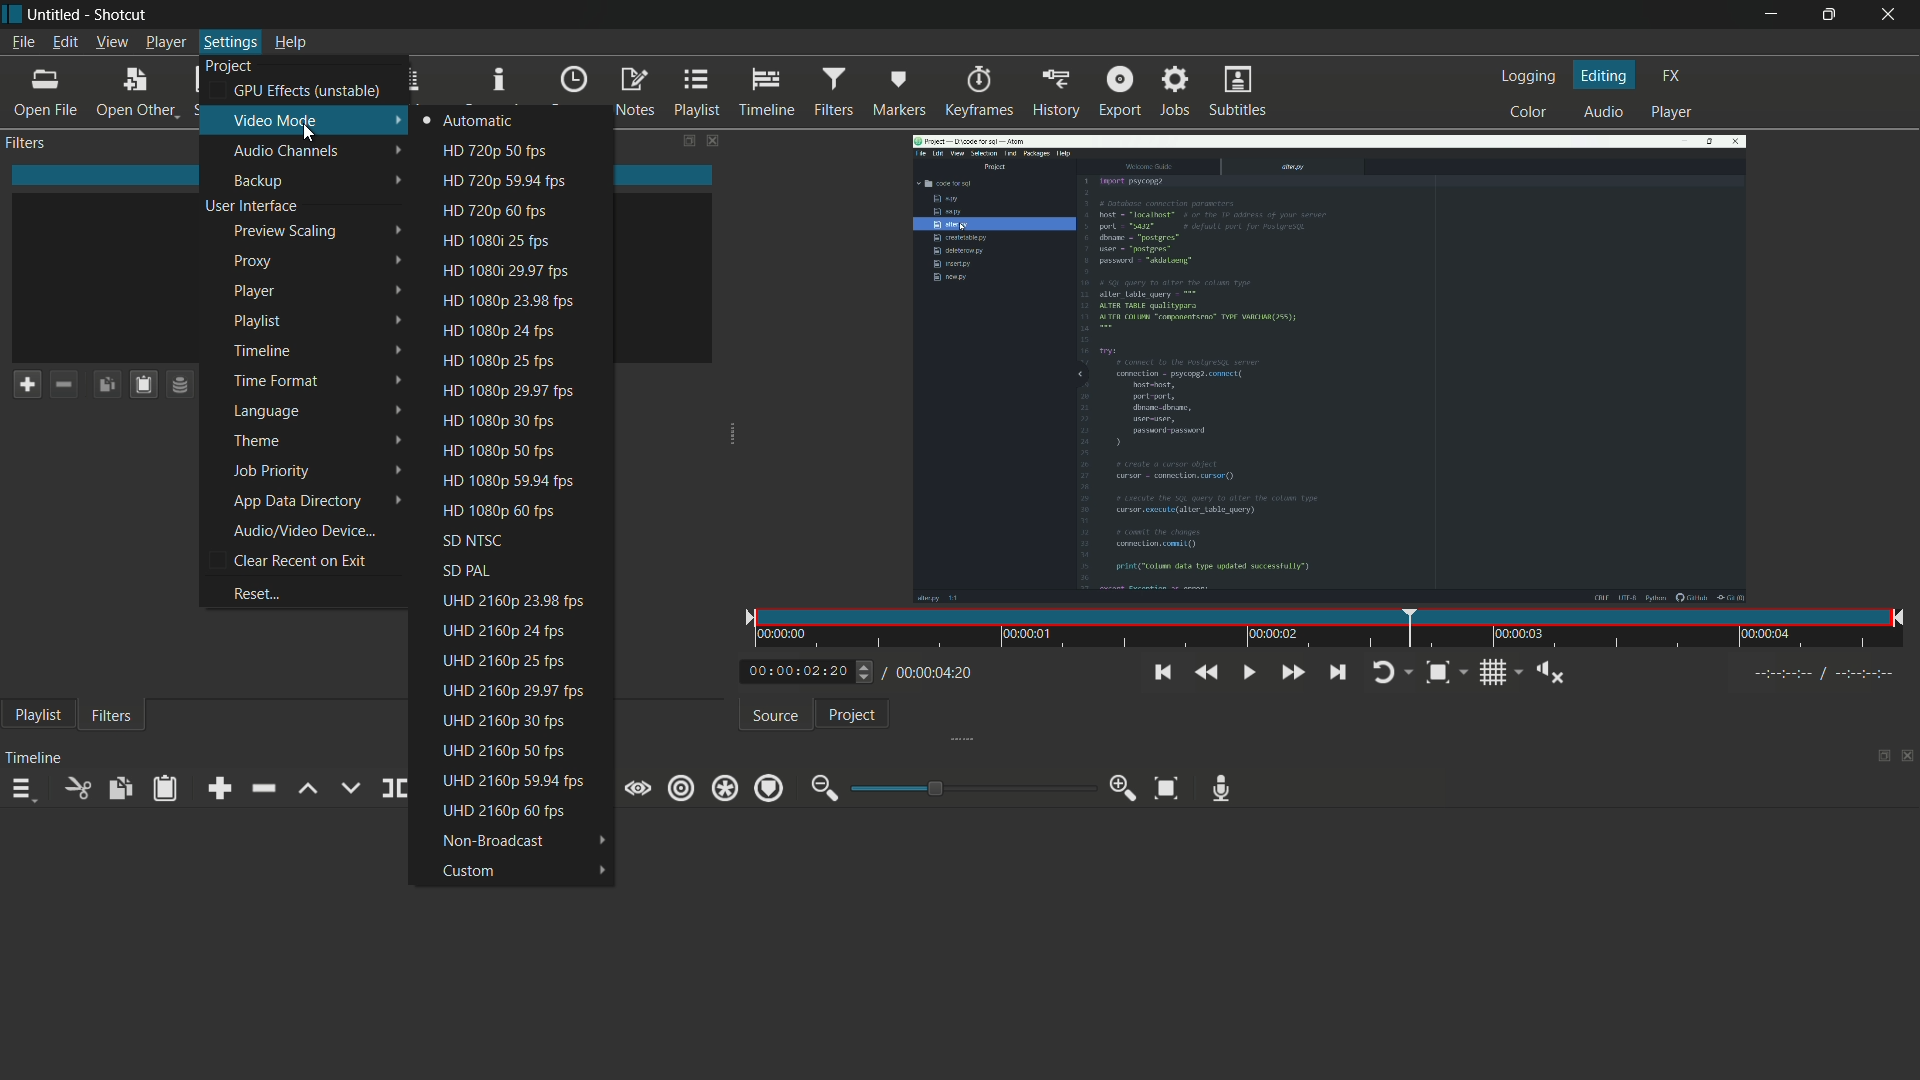 The height and width of the screenshot is (1080, 1920). I want to click on playlist, so click(34, 717).